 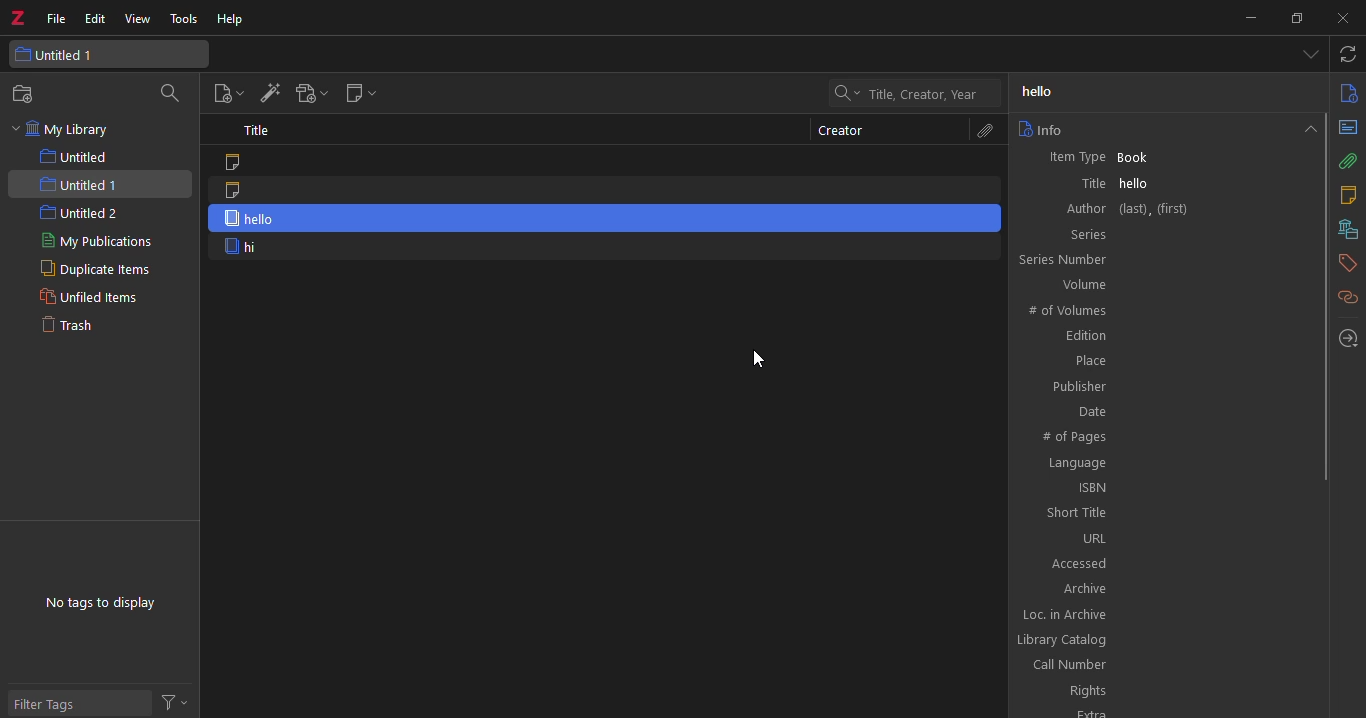 I want to click on date, so click(x=1166, y=410).